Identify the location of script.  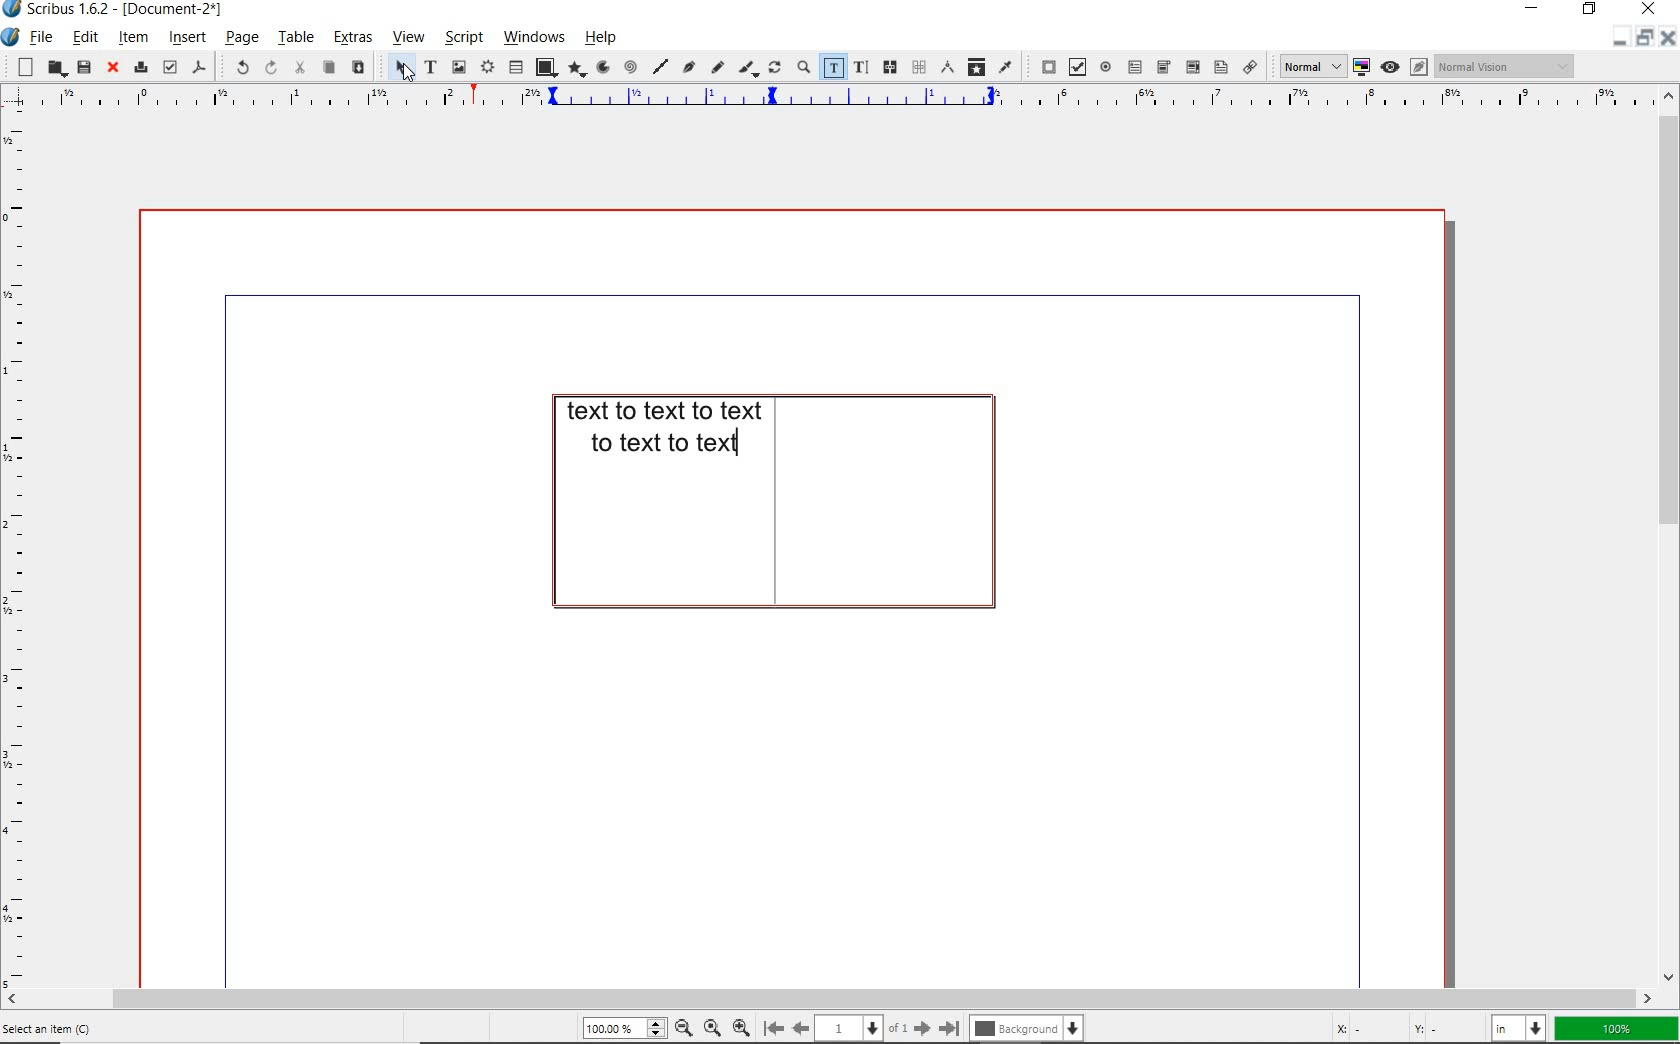
(461, 37).